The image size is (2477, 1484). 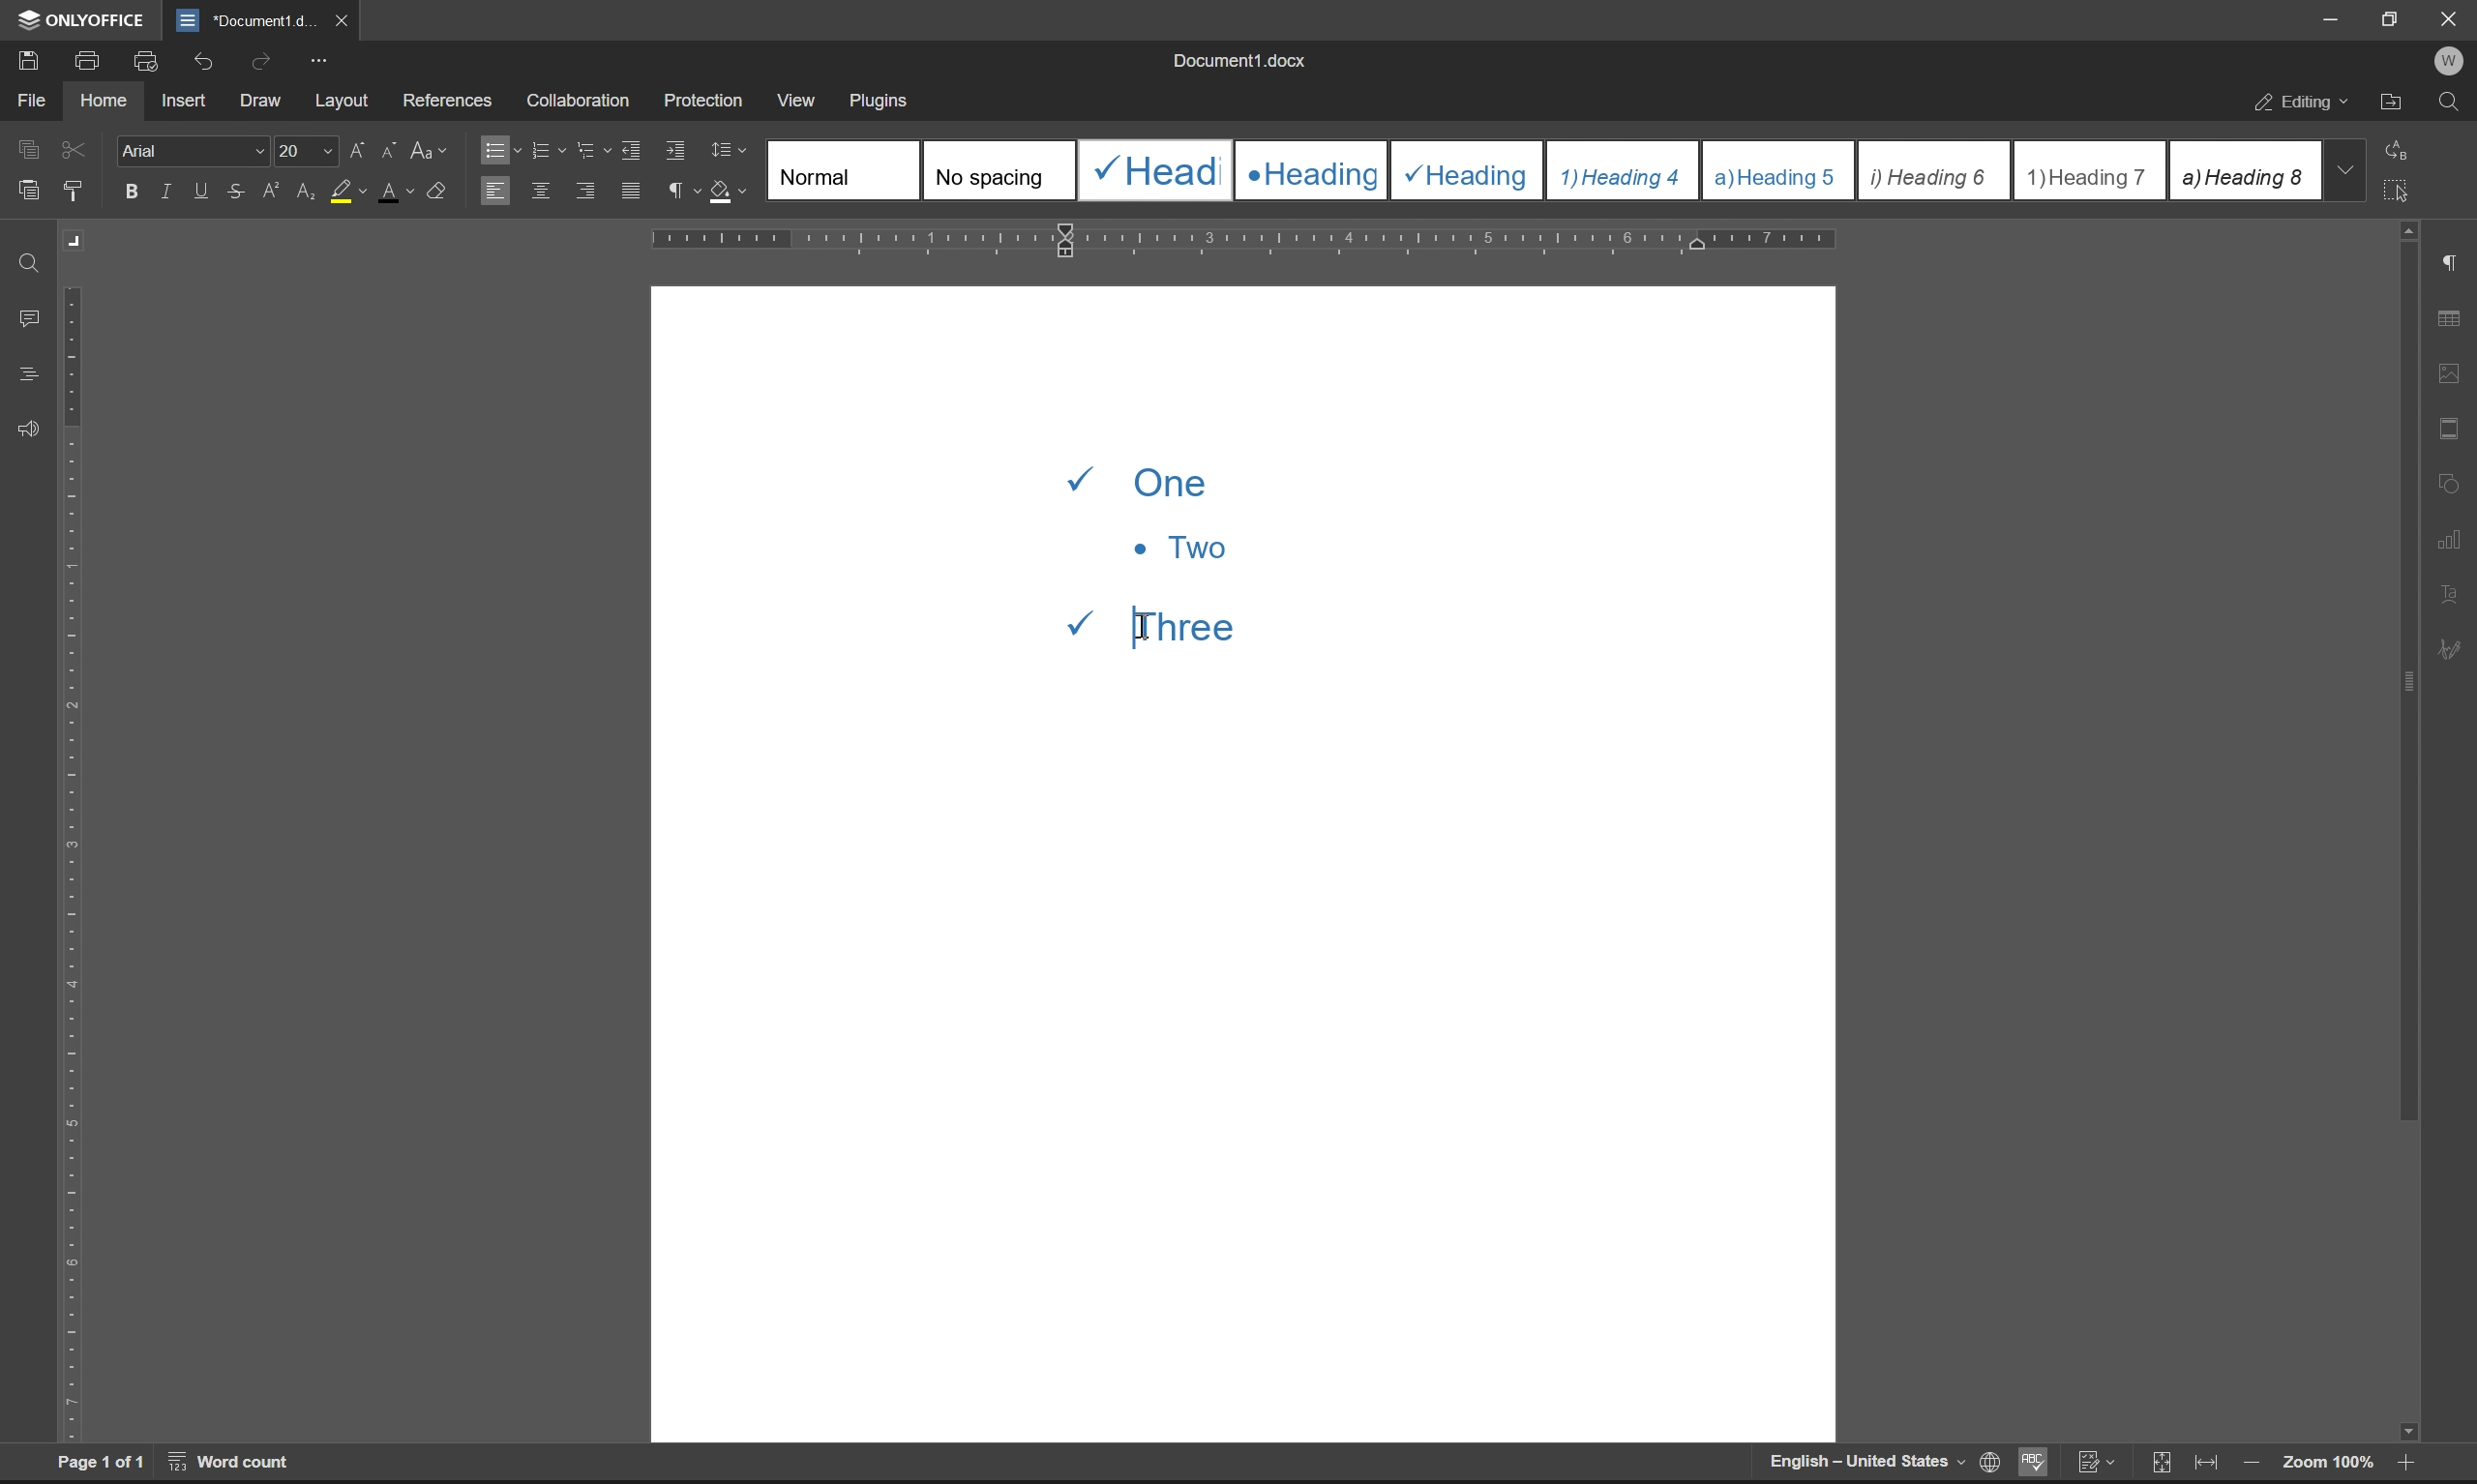 I want to click on font color, so click(x=397, y=190).